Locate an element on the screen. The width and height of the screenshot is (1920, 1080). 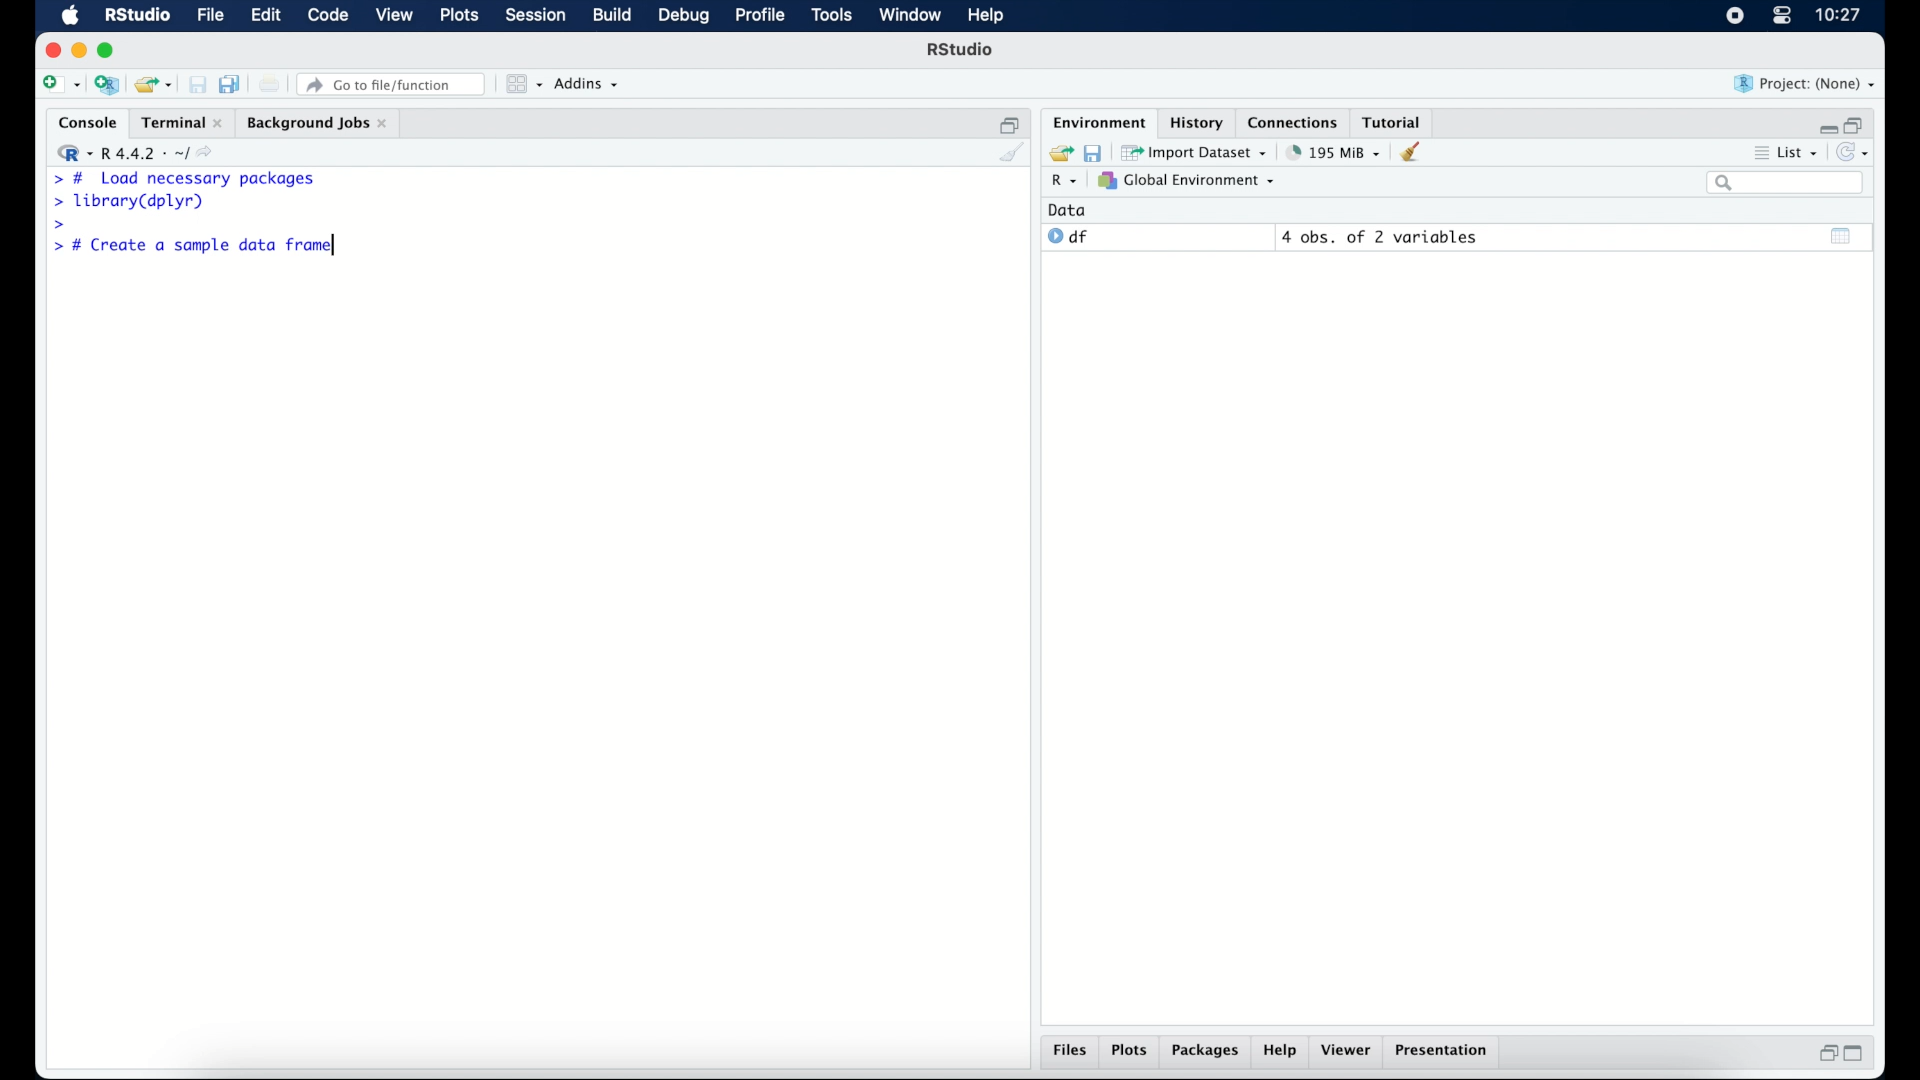
clear workspace is located at coordinates (1417, 153).